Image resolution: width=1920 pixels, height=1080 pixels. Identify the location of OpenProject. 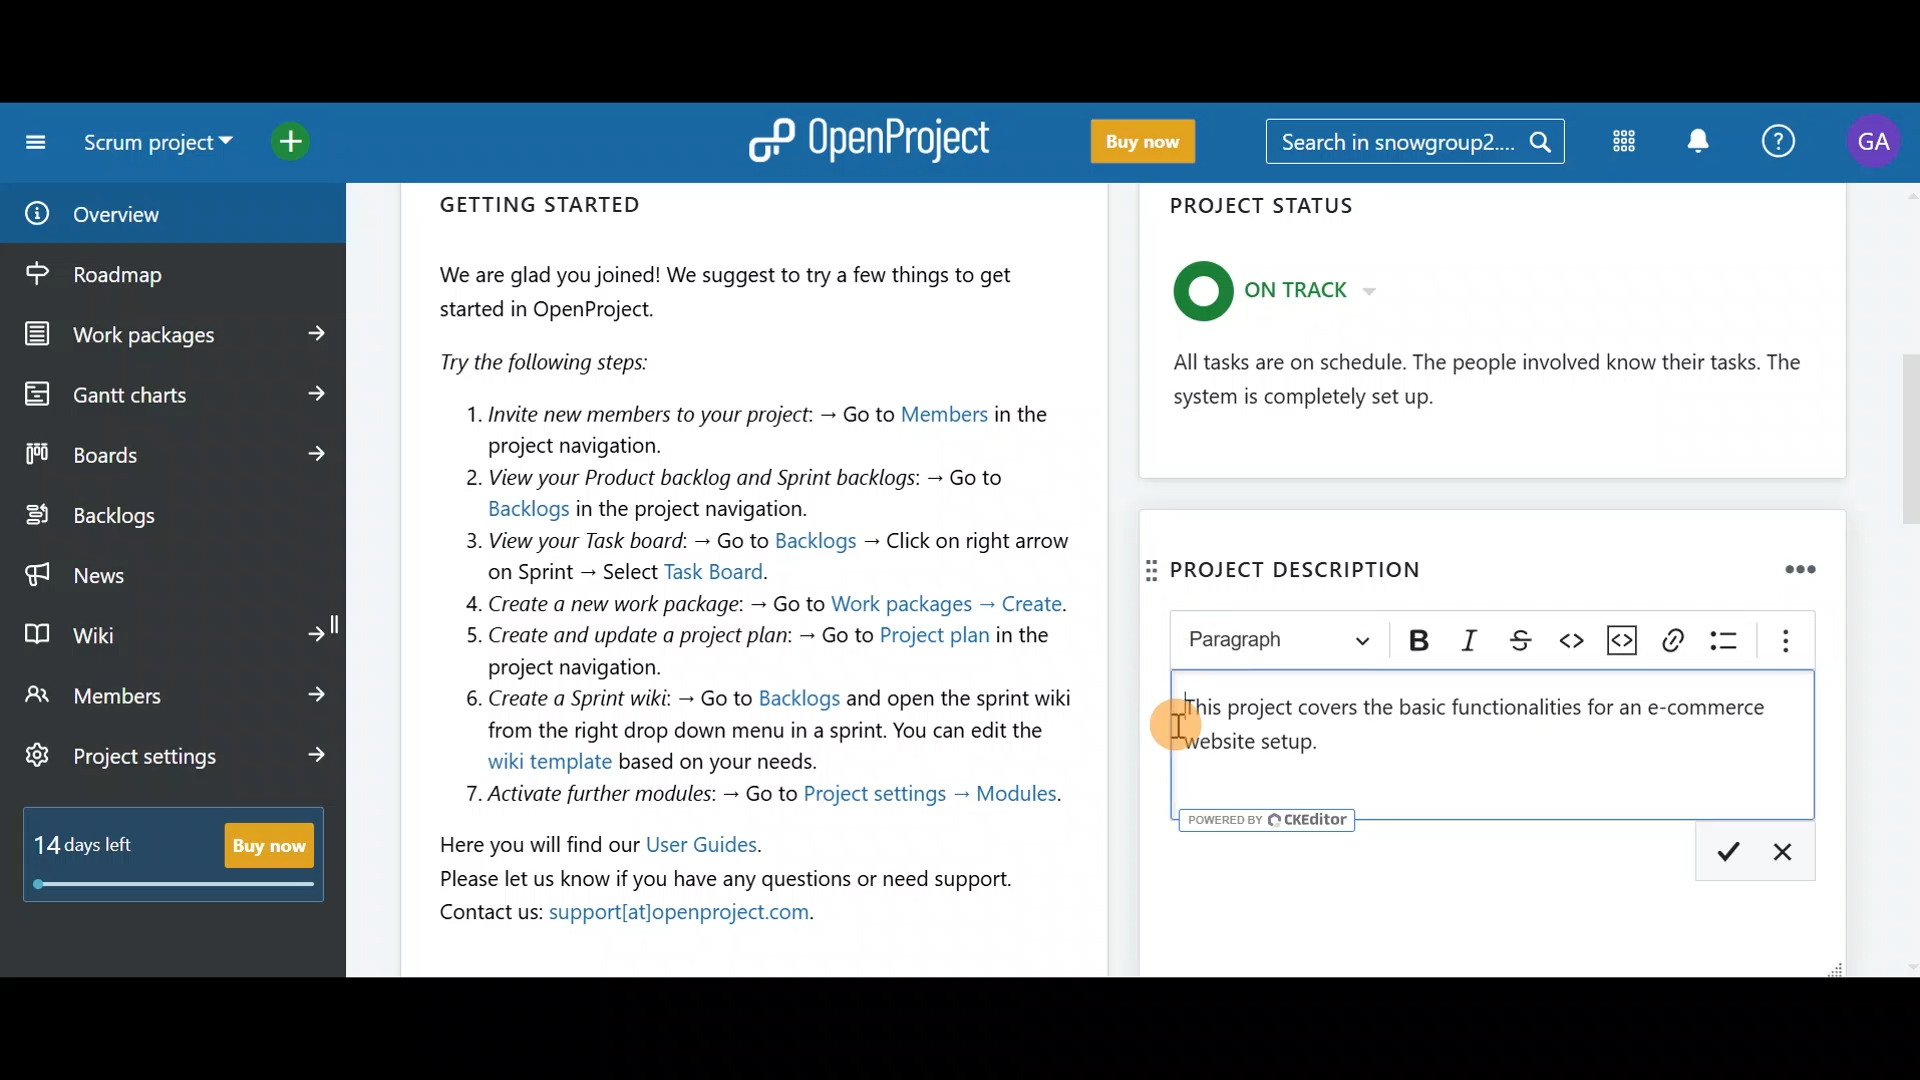
(875, 138).